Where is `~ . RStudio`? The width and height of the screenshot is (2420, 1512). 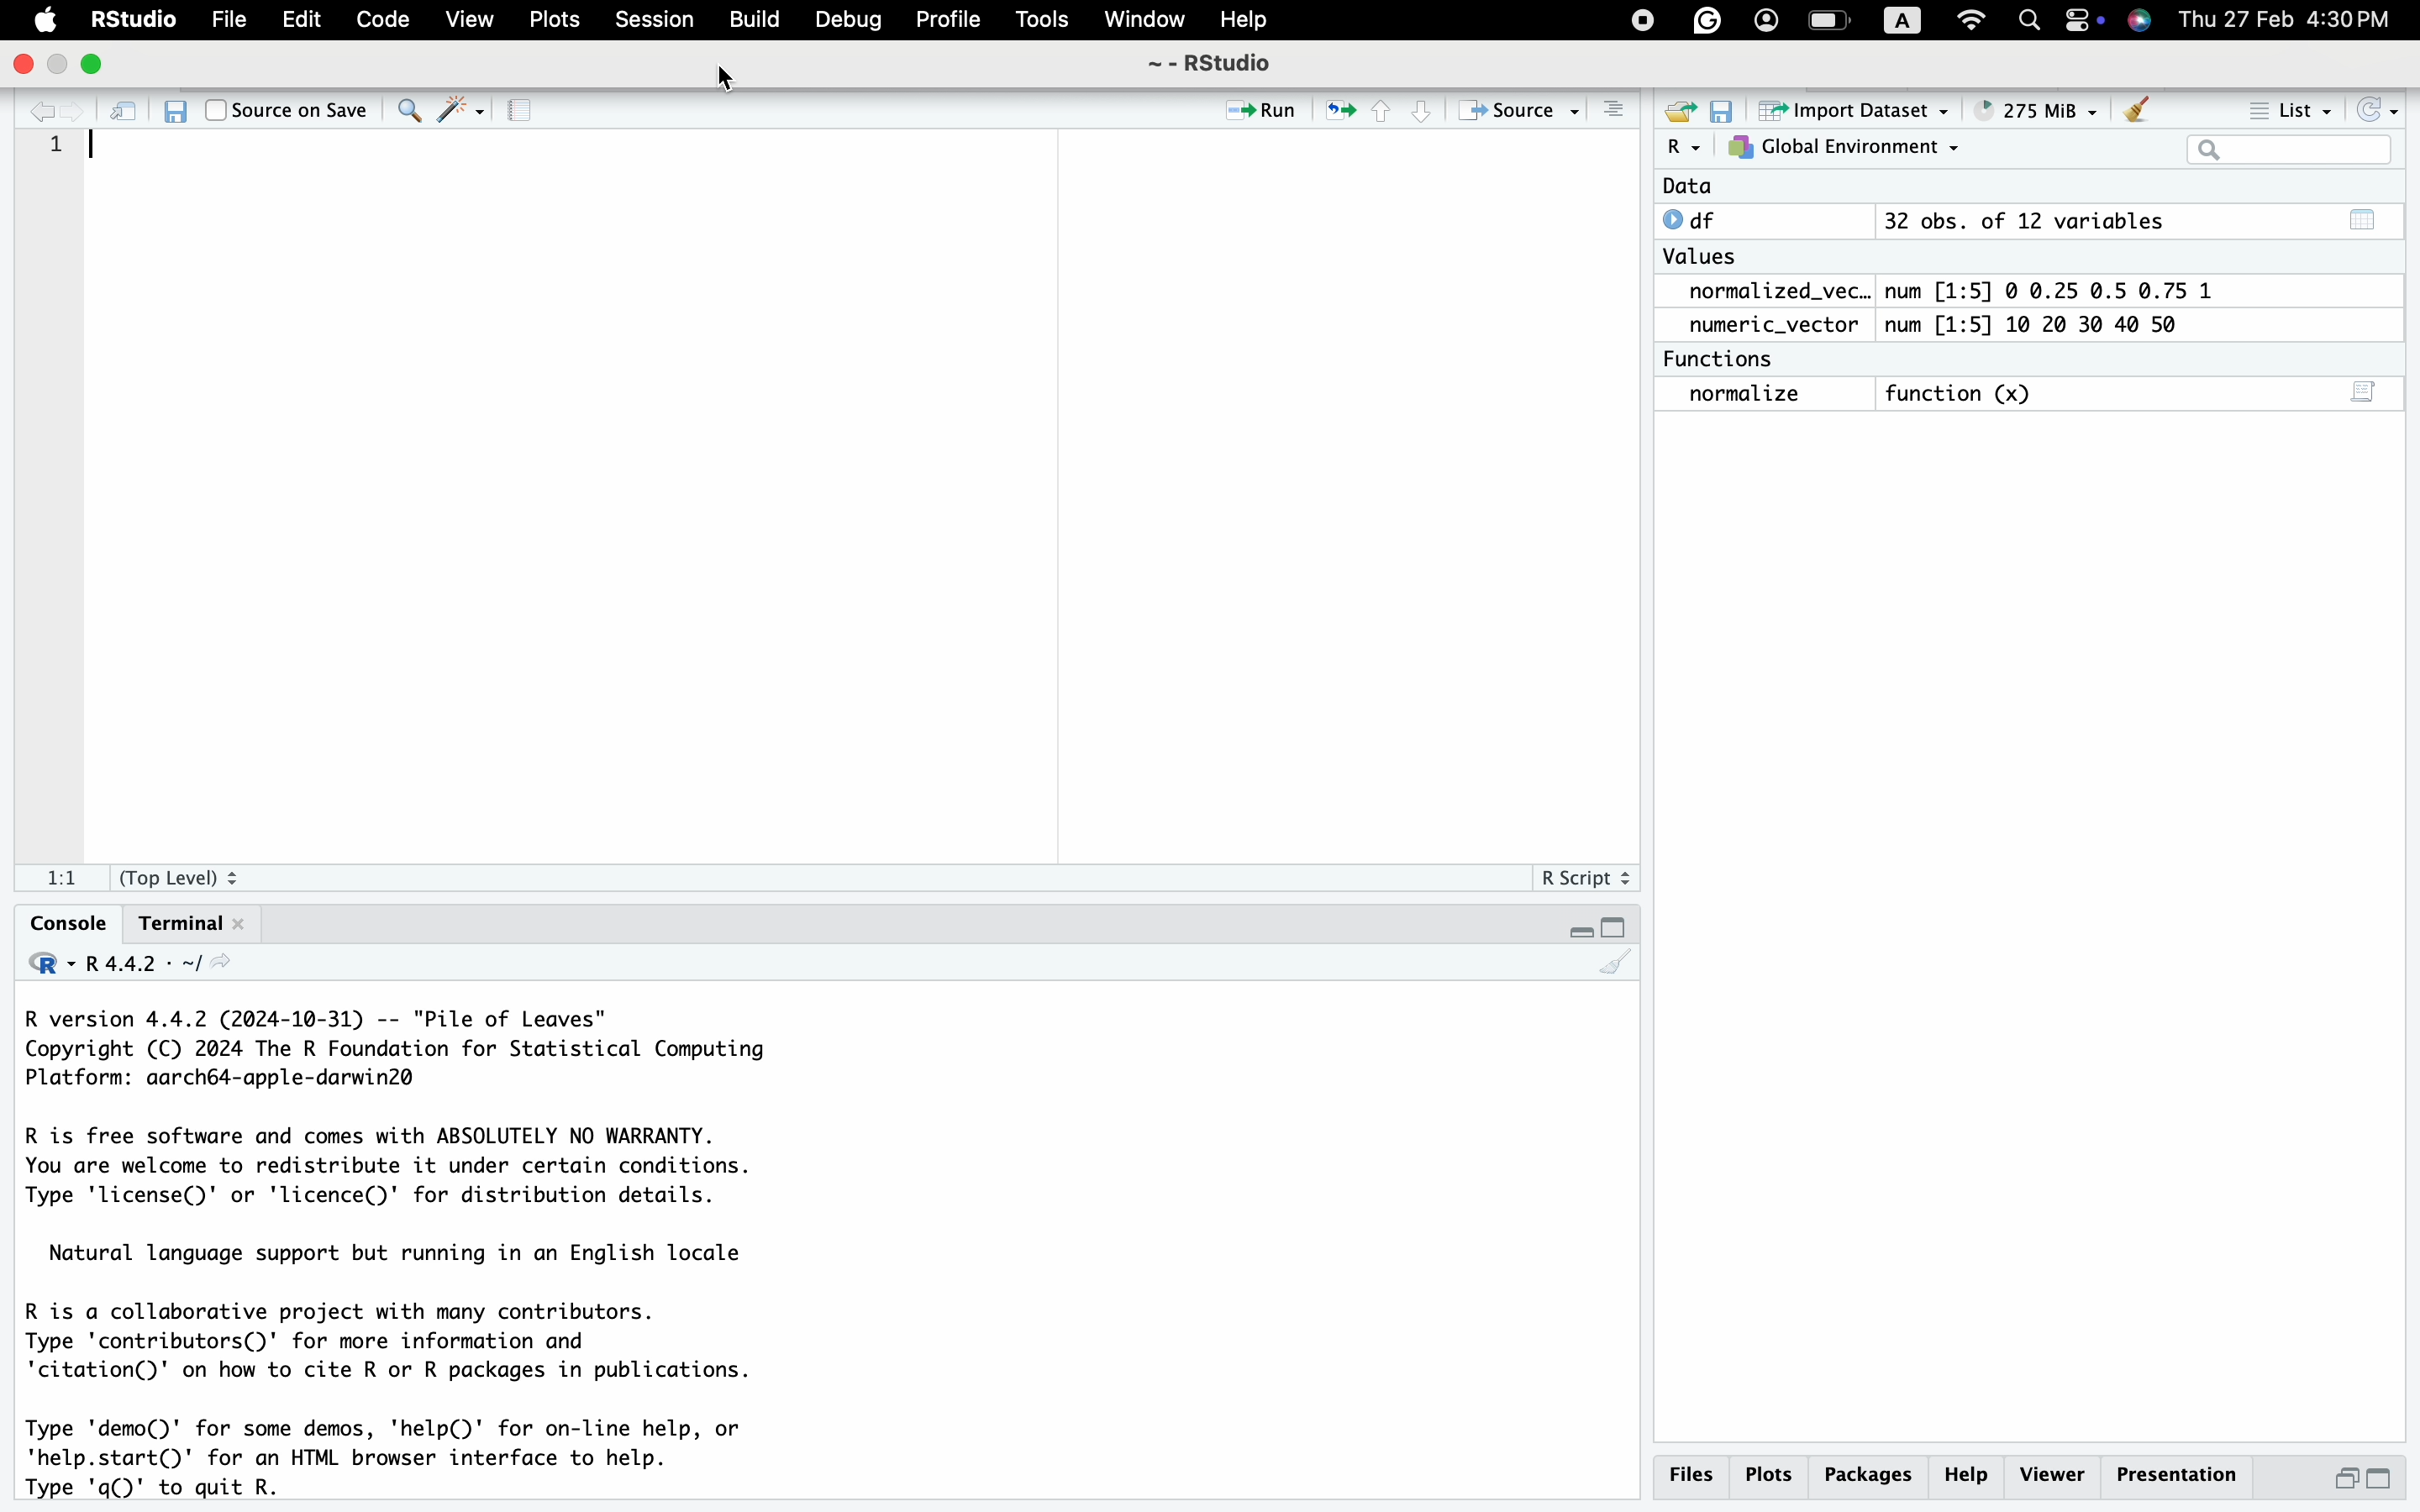 ~ . RStudio is located at coordinates (1223, 65).